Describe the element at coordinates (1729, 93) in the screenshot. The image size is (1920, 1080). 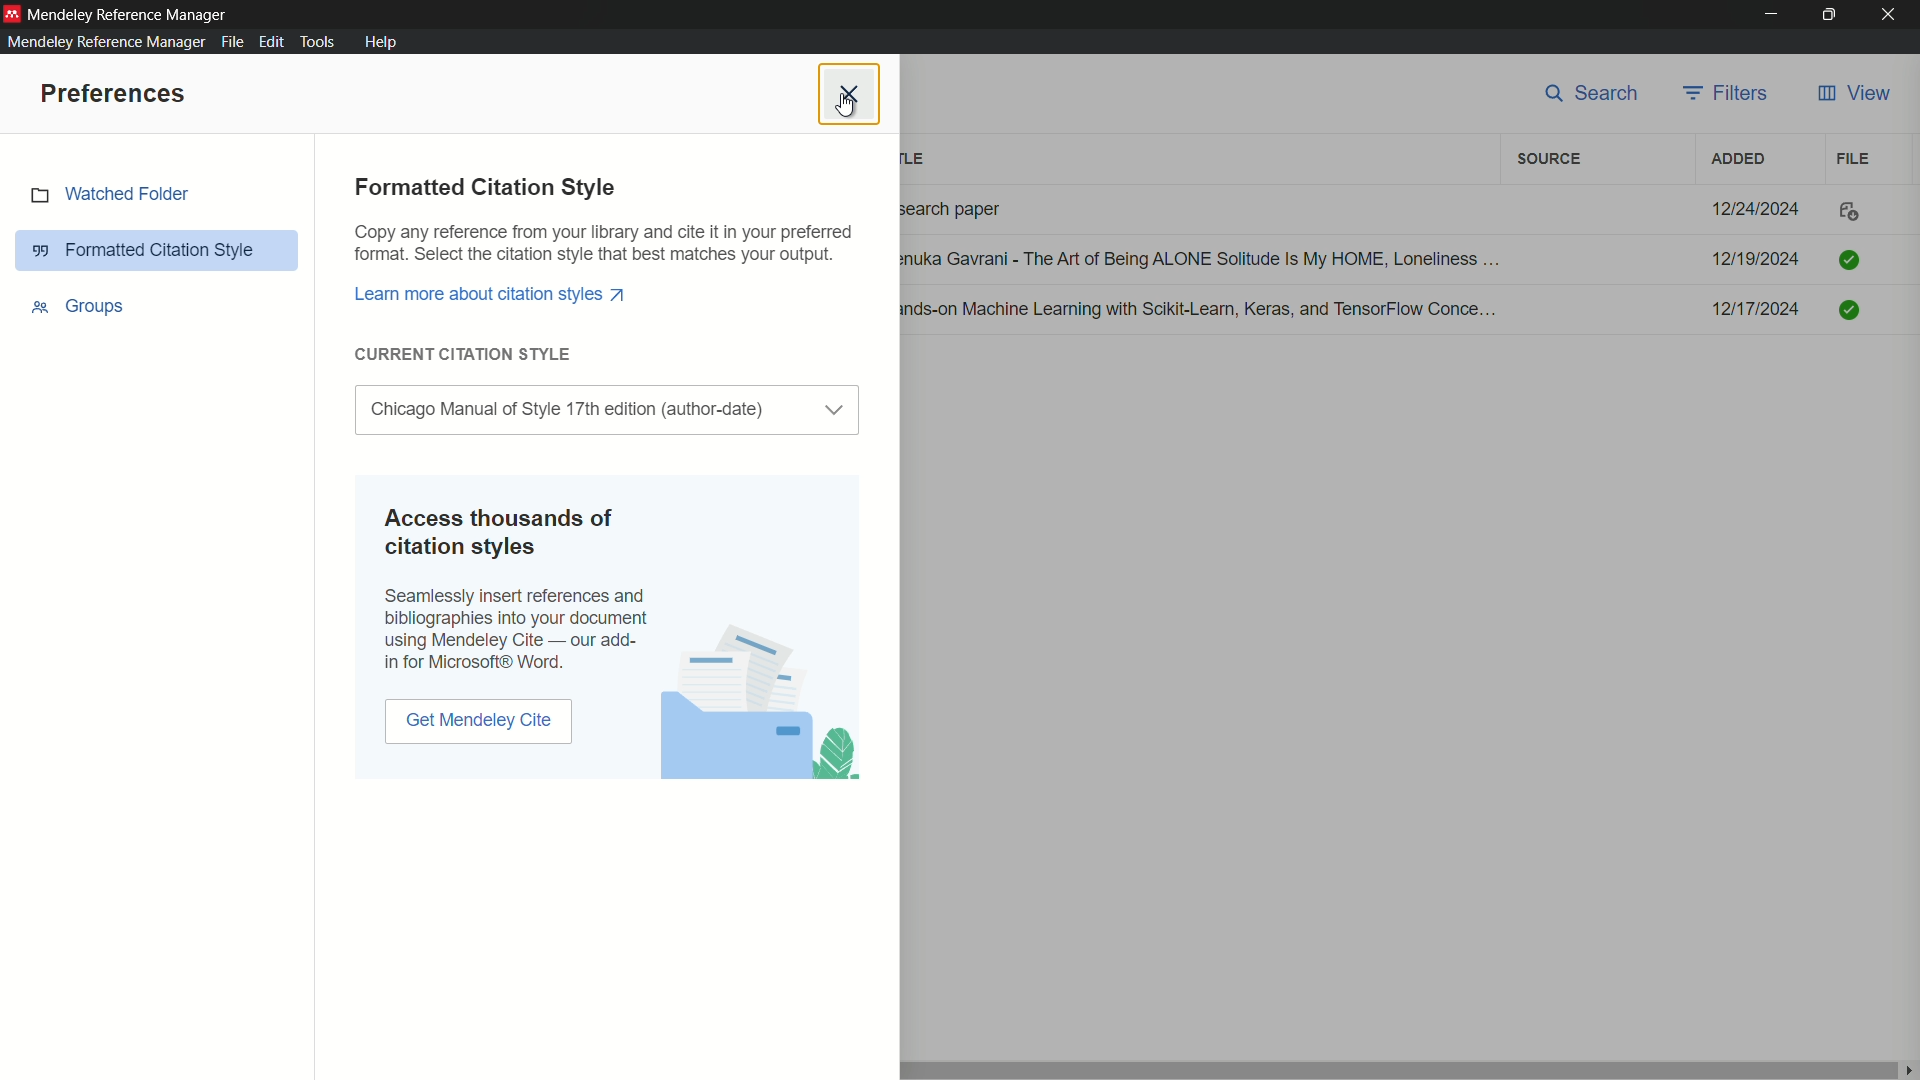
I see `filters` at that location.